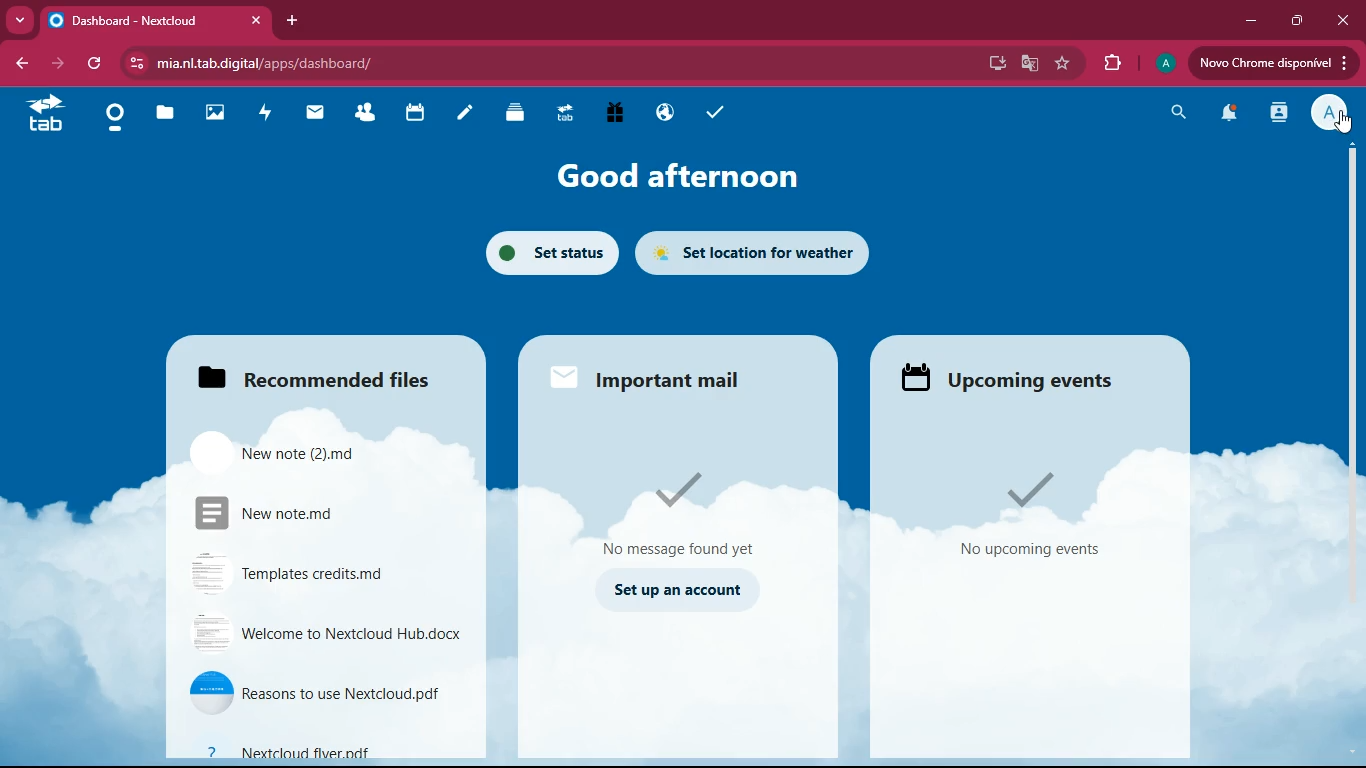 This screenshot has width=1366, height=768. What do you see at coordinates (1354, 446) in the screenshot?
I see `scroll bar` at bounding box center [1354, 446].